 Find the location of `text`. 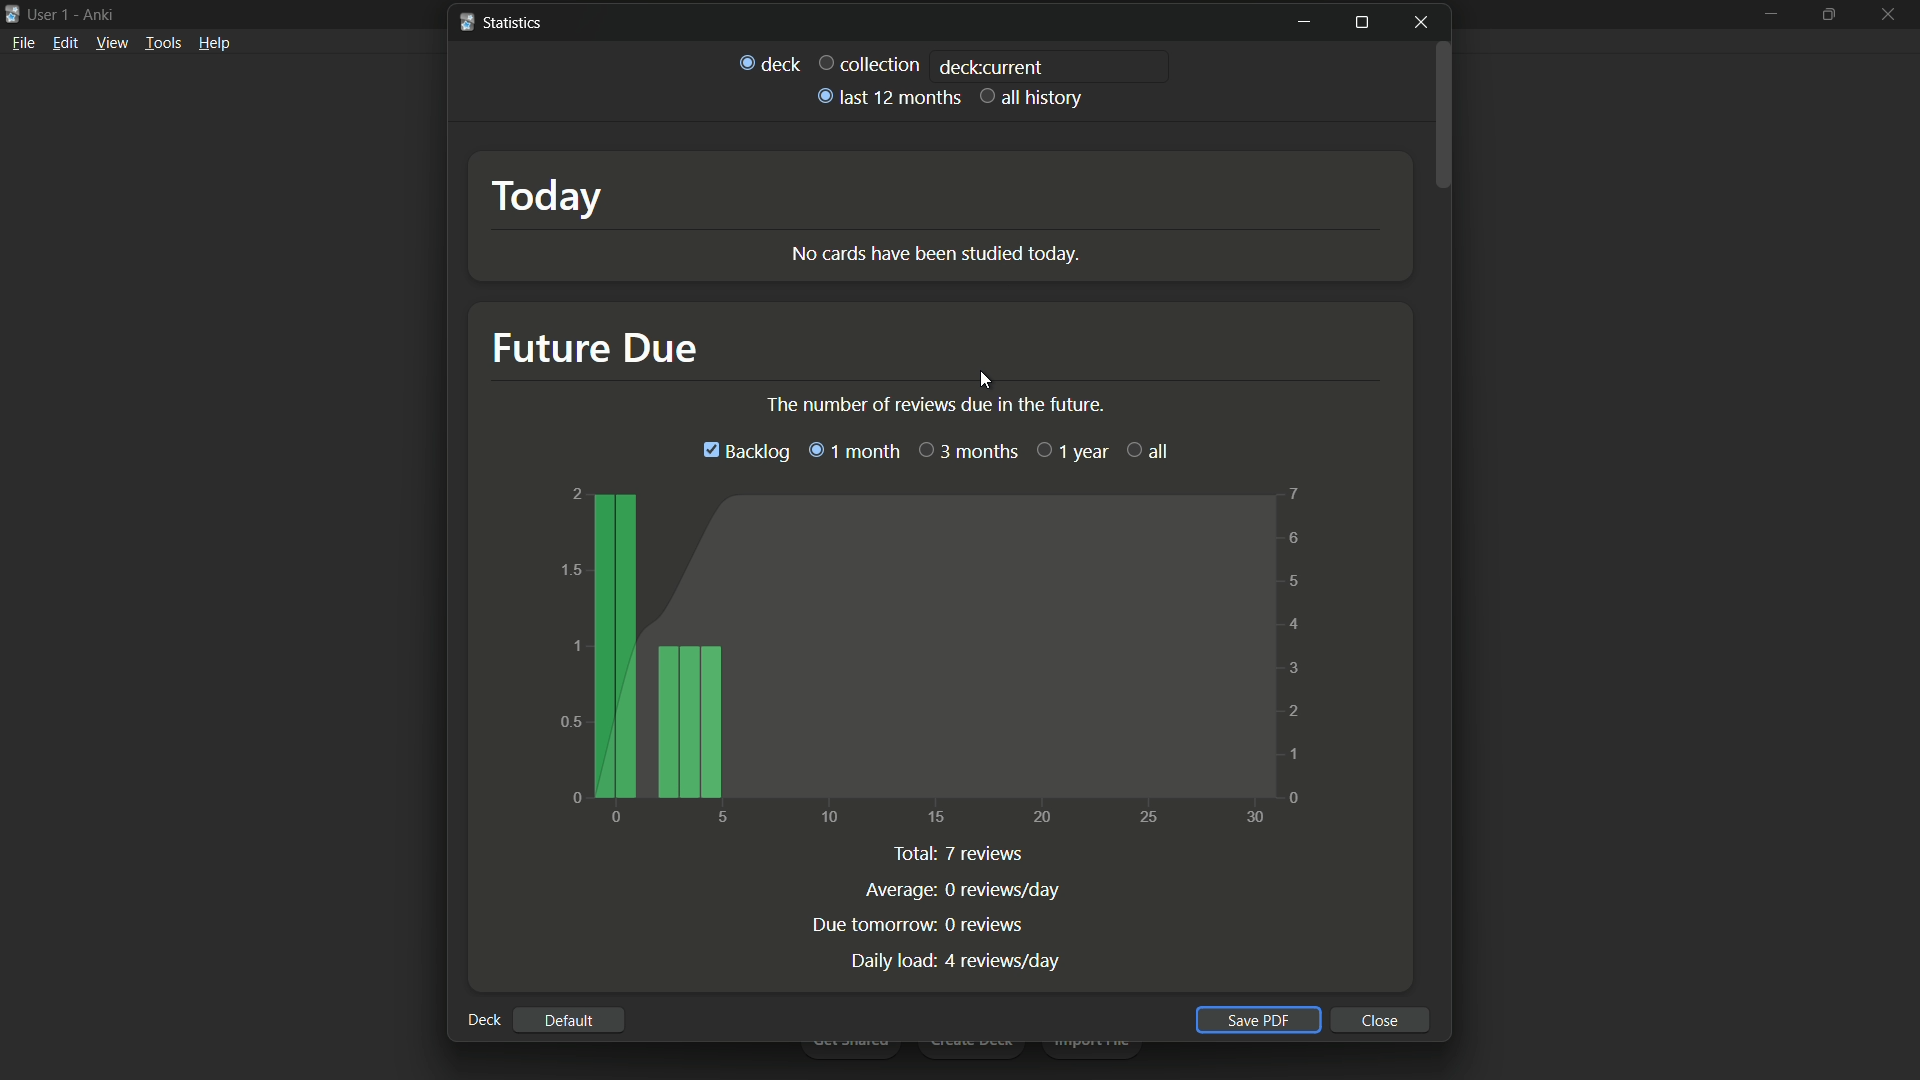

text is located at coordinates (938, 255).